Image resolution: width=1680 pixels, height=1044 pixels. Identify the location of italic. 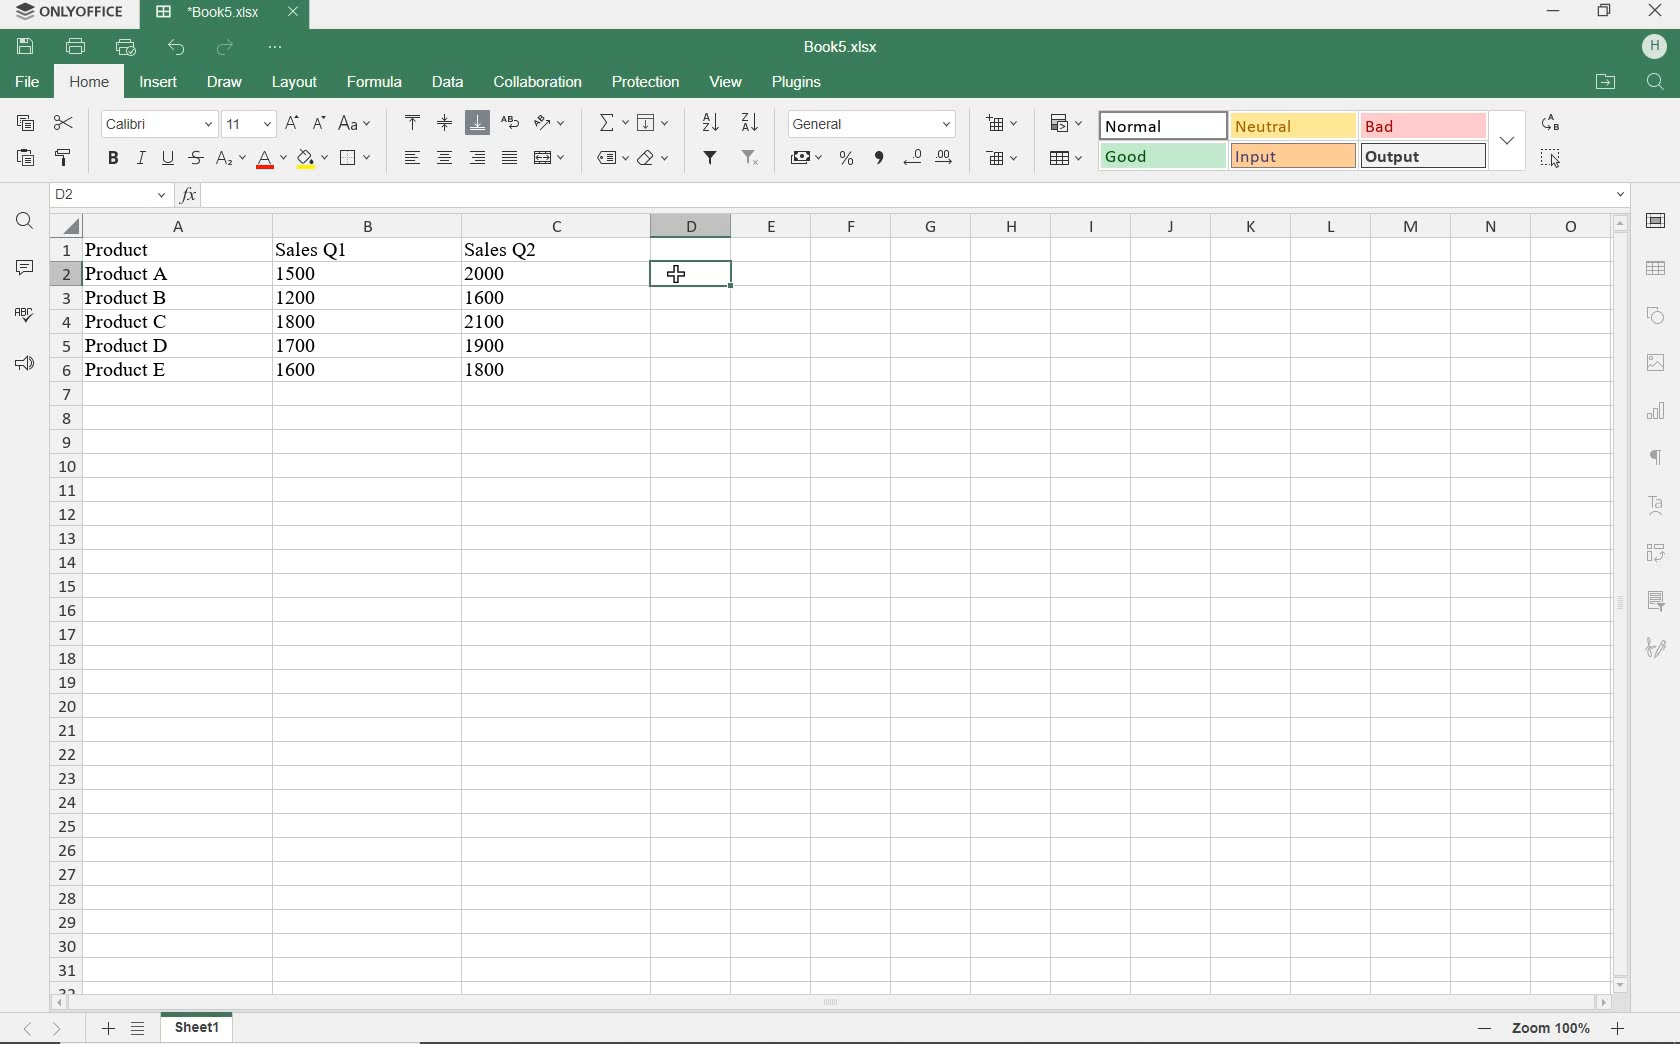
(141, 160).